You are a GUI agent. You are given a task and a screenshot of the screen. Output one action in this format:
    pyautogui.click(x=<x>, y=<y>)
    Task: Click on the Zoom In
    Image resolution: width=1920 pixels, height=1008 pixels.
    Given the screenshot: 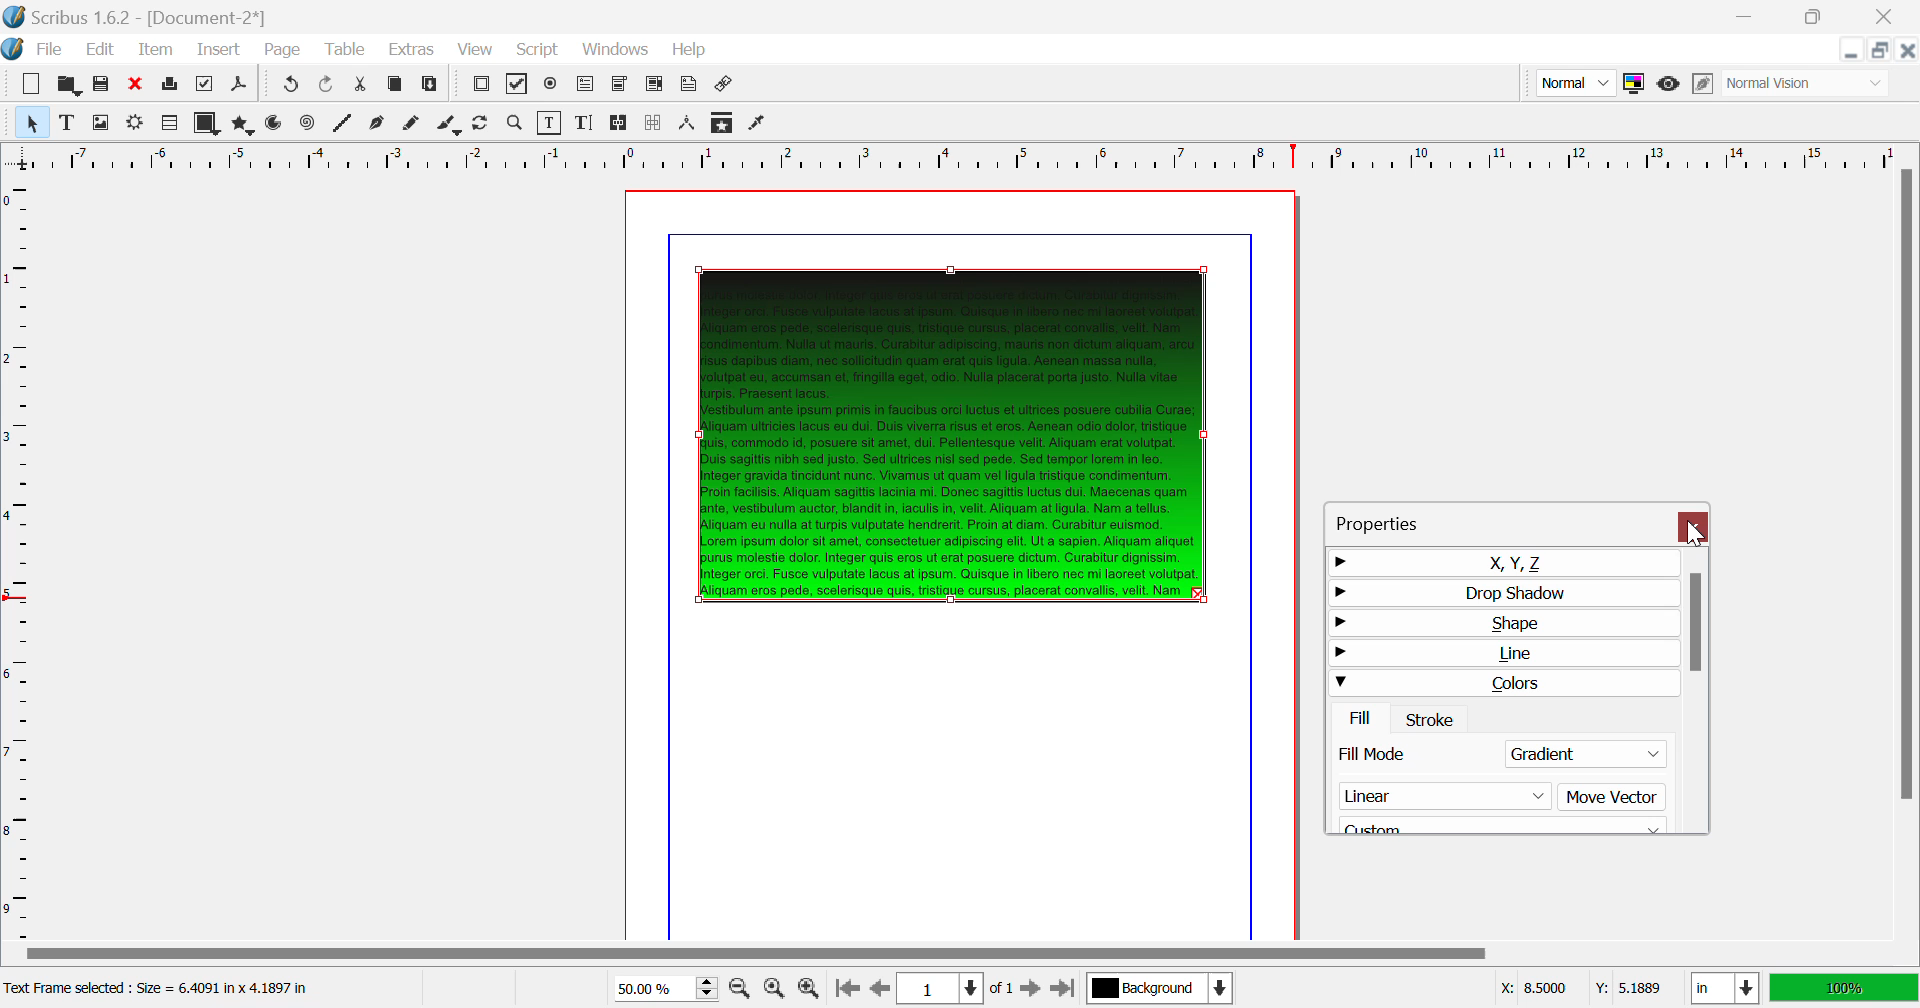 What is the action you would take?
    pyautogui.click(x=810, y=989)
    